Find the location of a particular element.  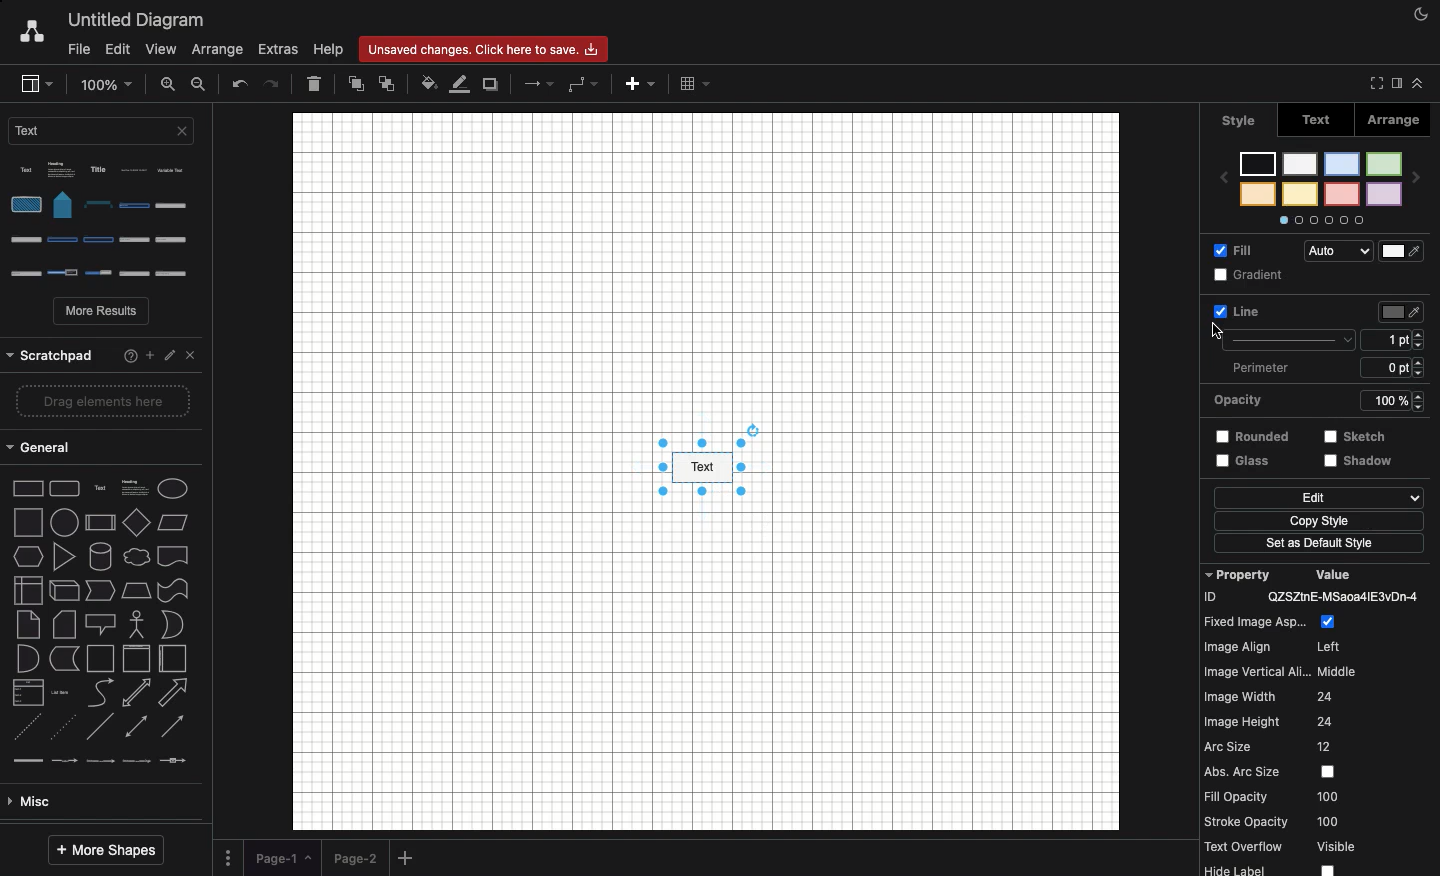

Selected is located at coordinates (1238, 309).